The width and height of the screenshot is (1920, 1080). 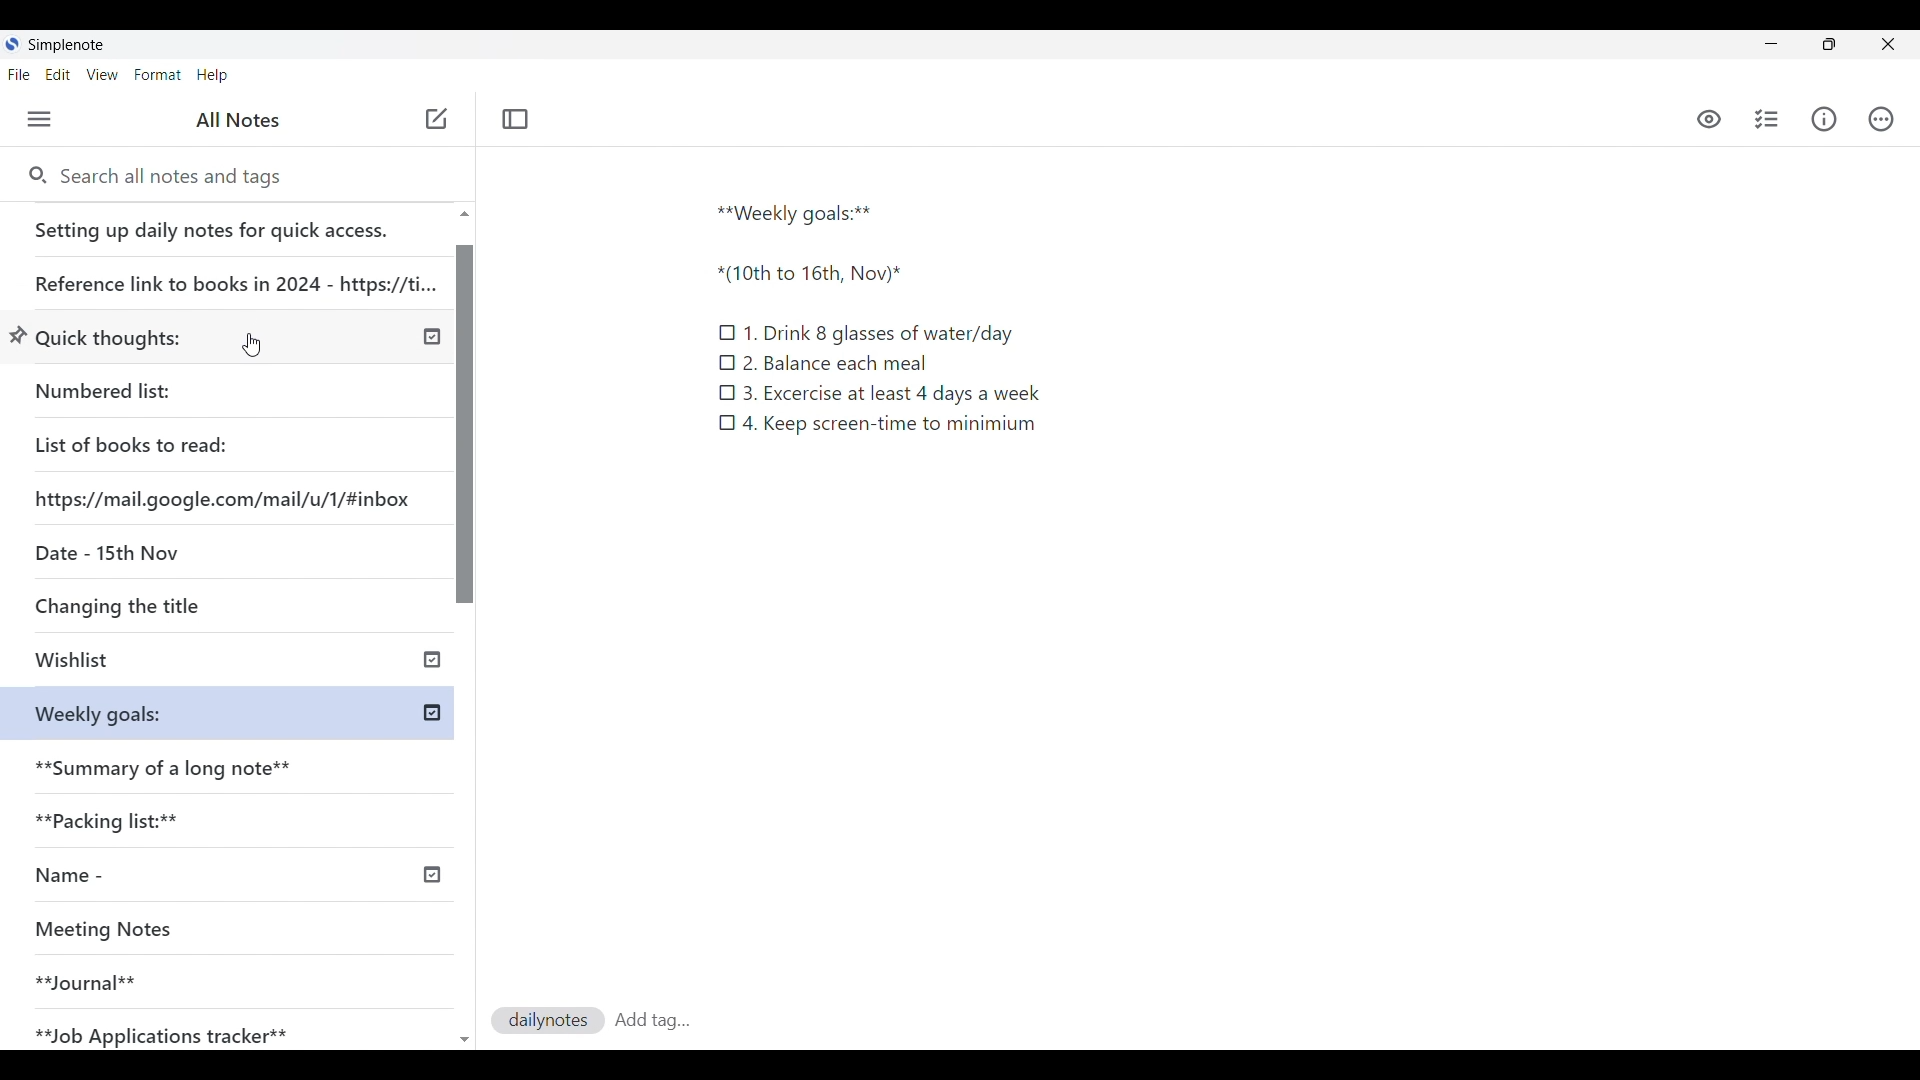 What do you see at coordinates (103, 551) in the screenshot?
I see `Date` at bounding box center [103, 551].